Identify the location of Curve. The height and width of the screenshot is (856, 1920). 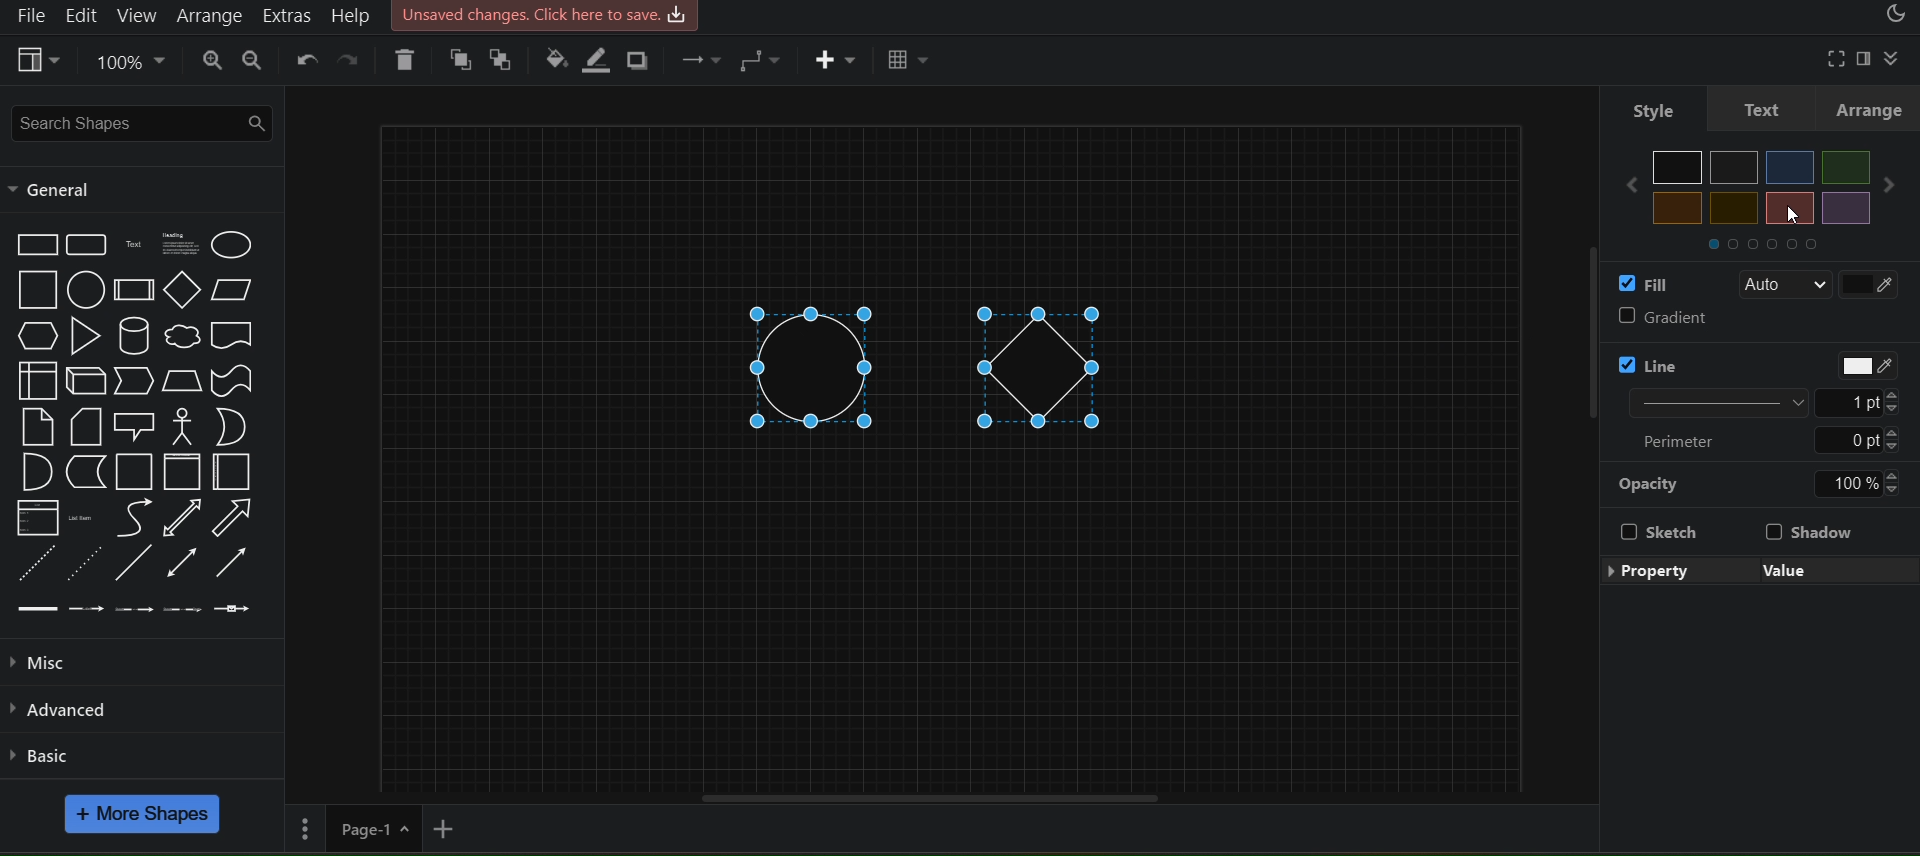
(133, 518).